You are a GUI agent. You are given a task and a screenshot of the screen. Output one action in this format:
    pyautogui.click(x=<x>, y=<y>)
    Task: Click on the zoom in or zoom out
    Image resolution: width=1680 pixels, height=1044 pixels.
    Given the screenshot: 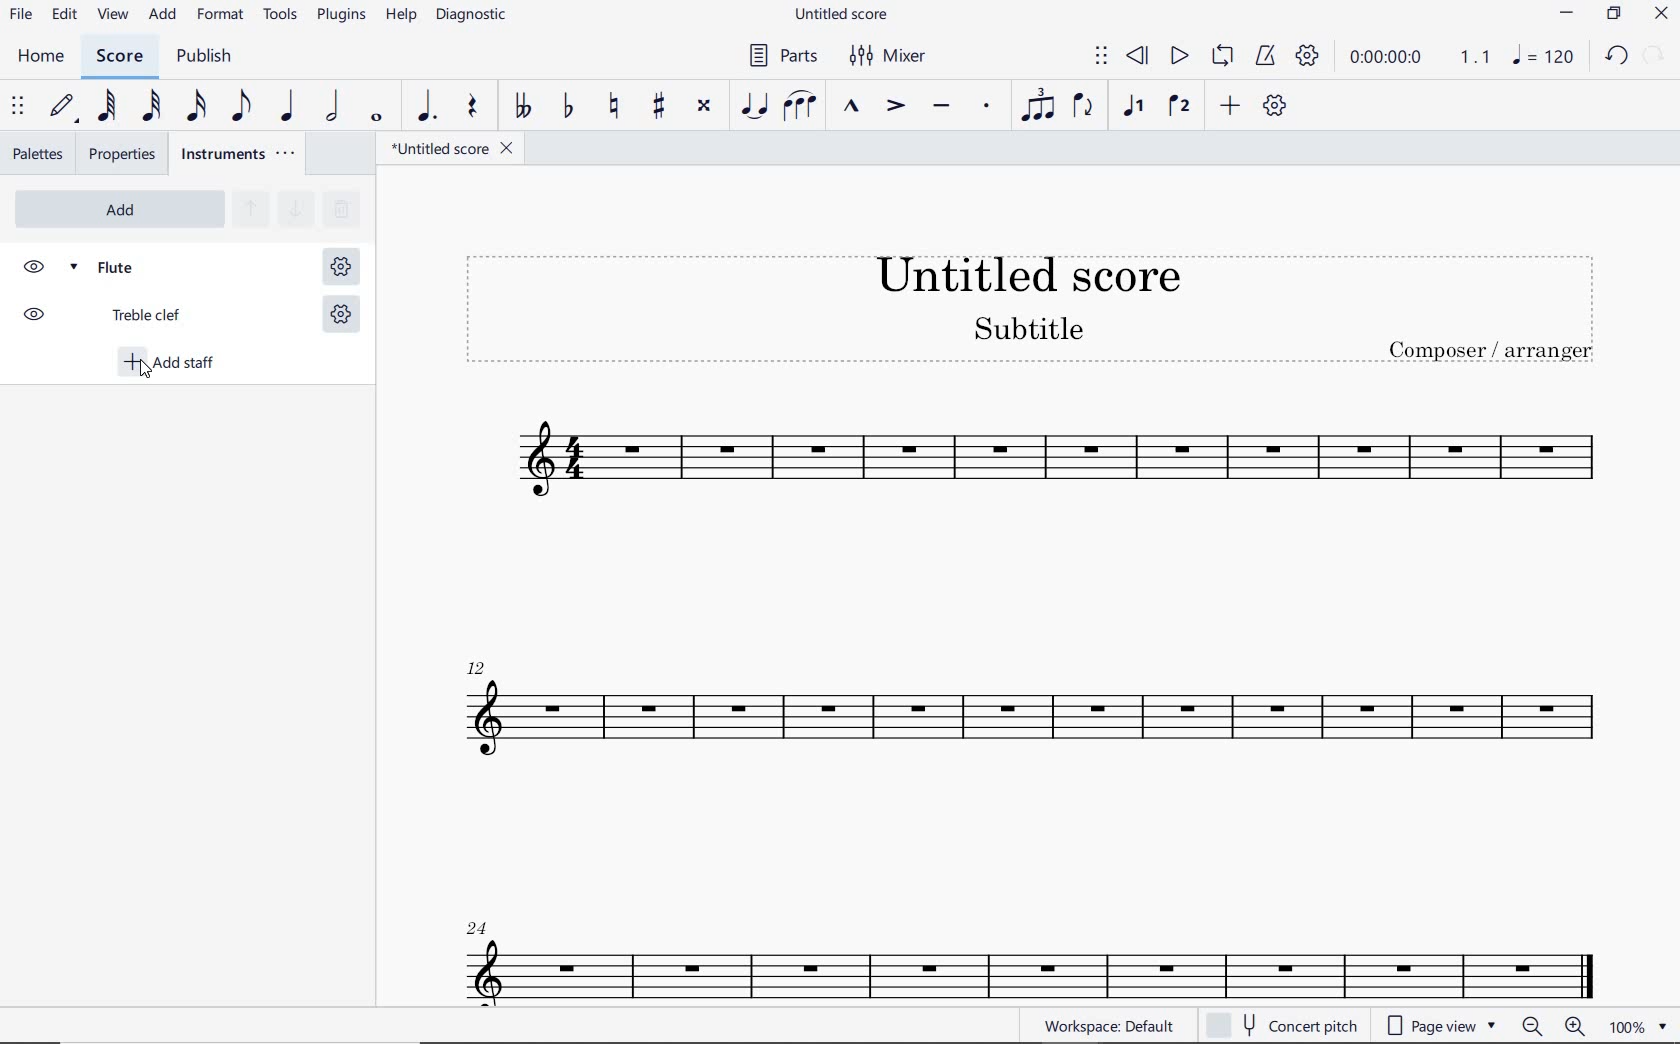 What is the action you would take?
    pyautogui.click(x=1549, y=1026)
    